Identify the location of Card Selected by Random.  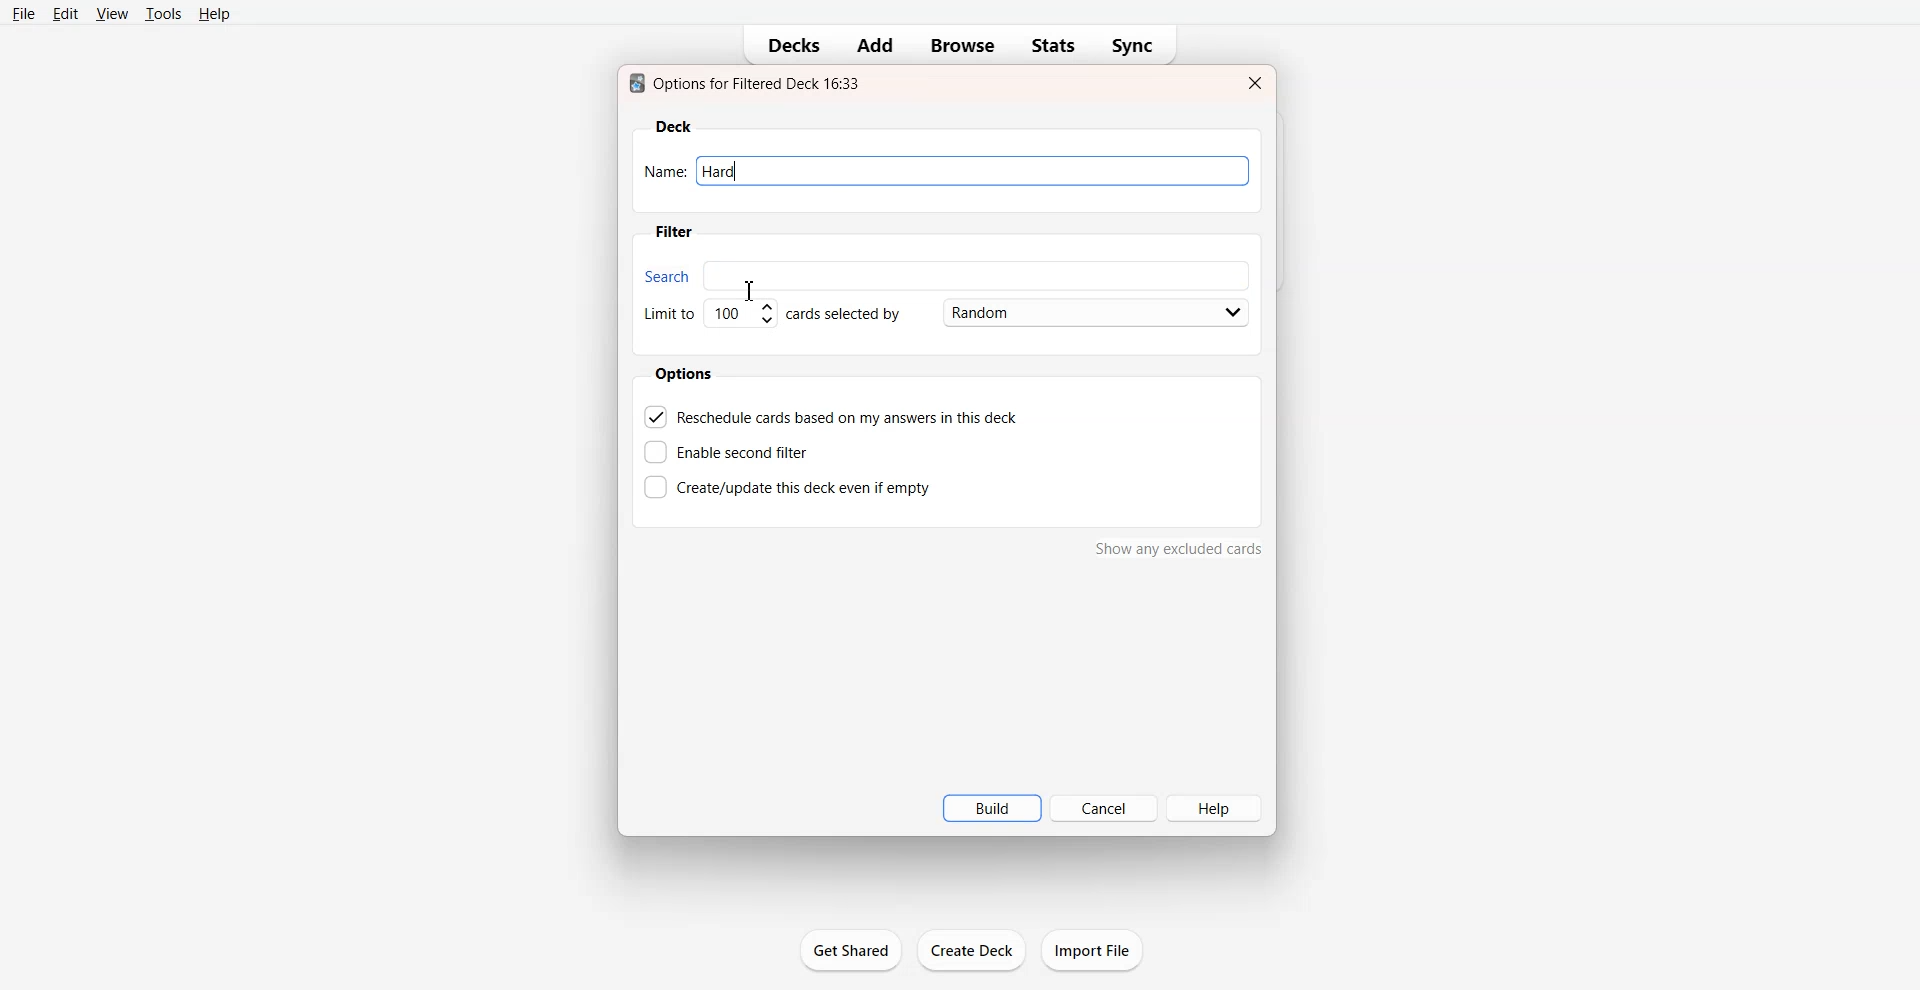
(1023, 312).